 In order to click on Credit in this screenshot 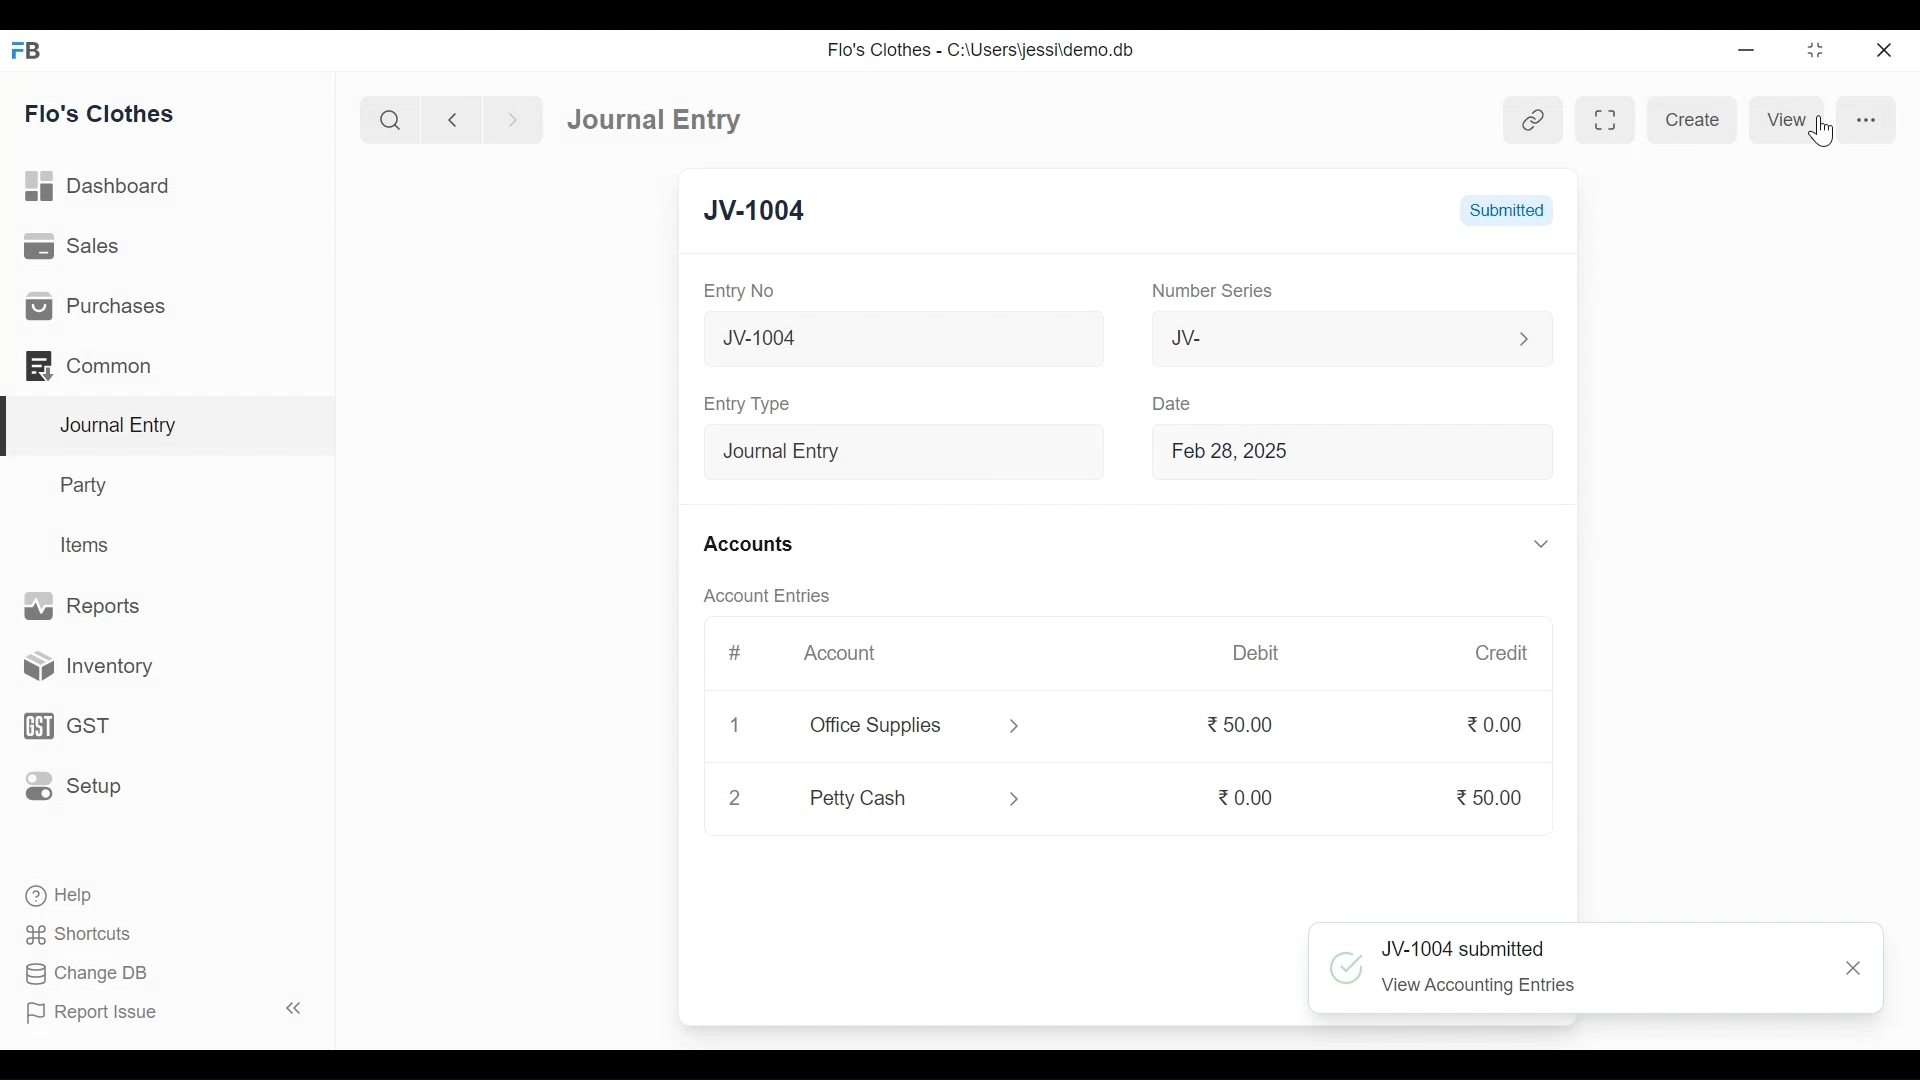, I will do `click(1489, 654)`.